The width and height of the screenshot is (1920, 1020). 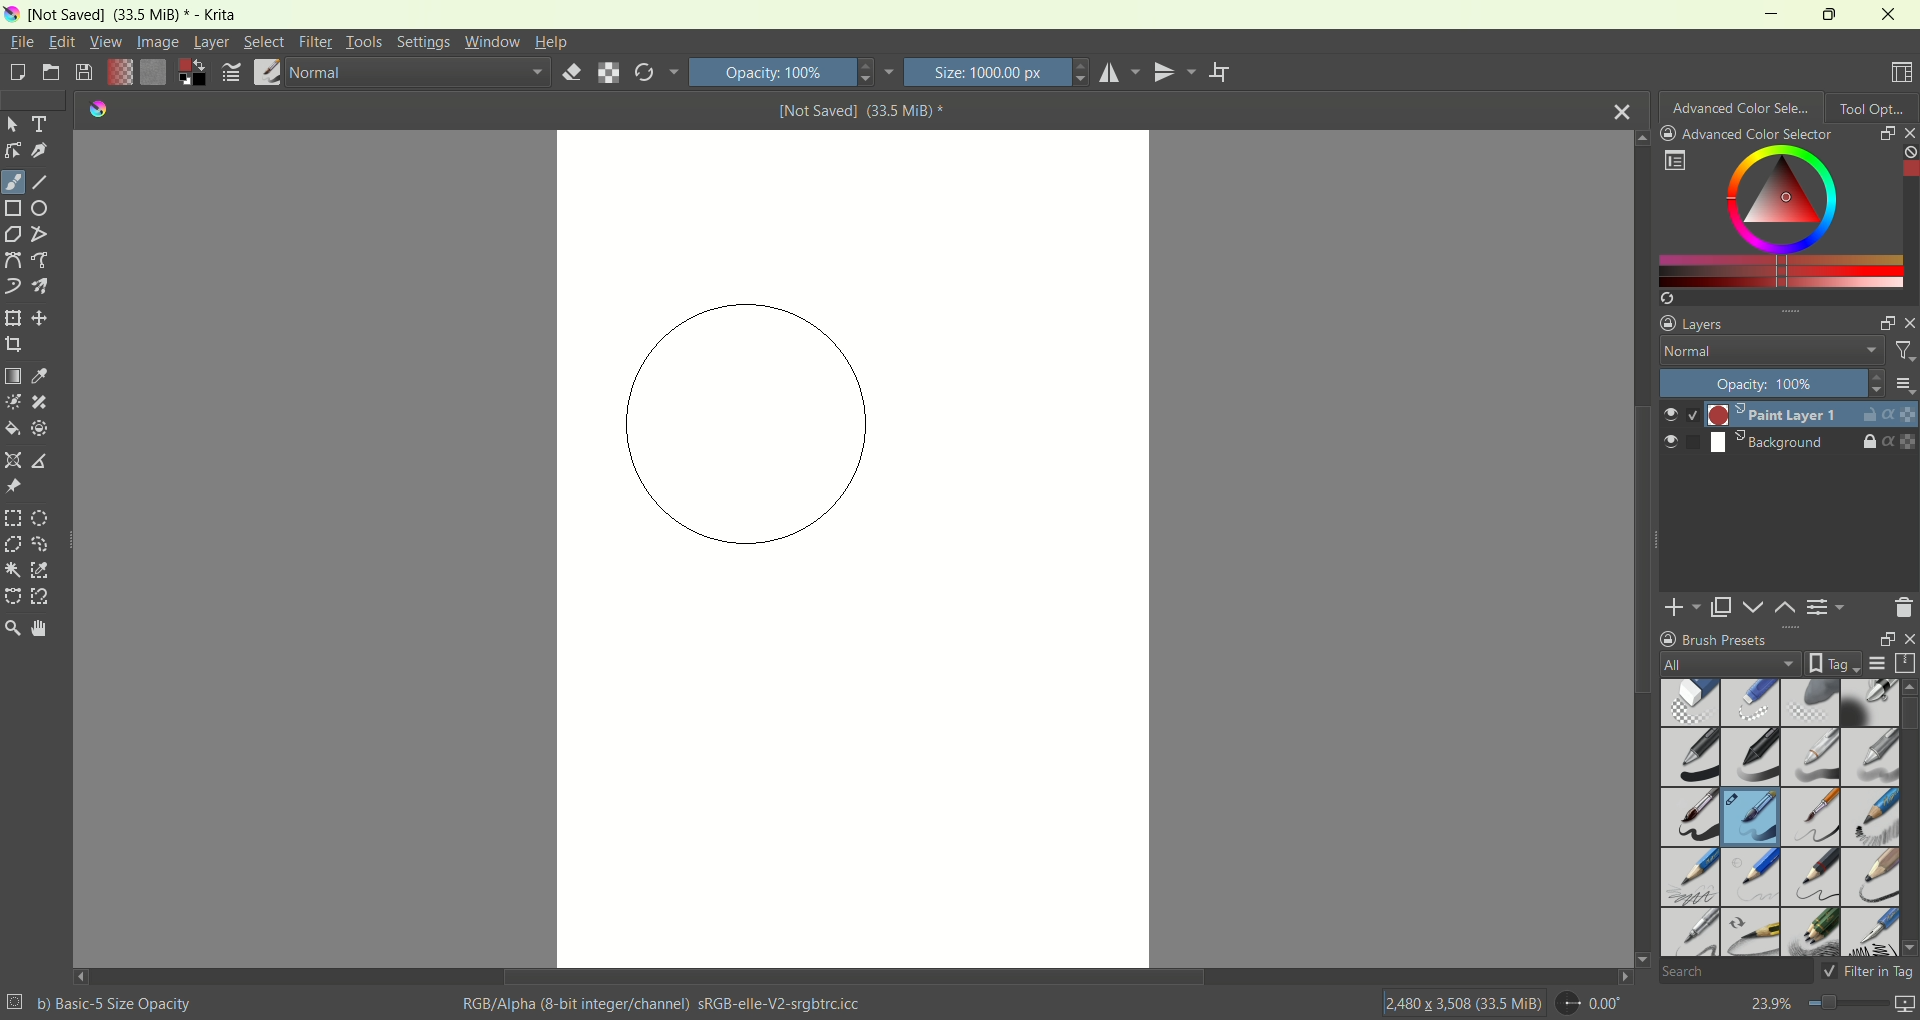 What do you see at coordinates (1908, 663) in the screenshot?
I see `storage` at bounding box center [1908, 663].